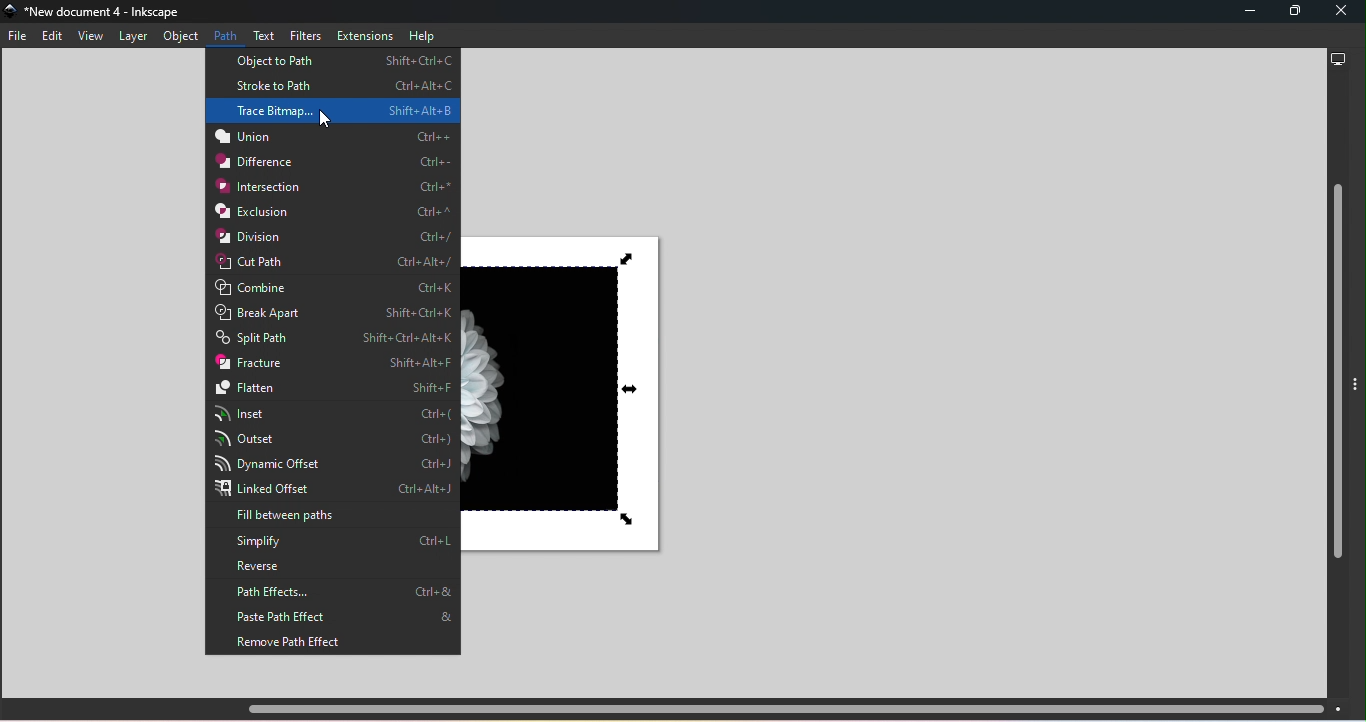  Describe the element at coordinates (565, 393) in the screenshot. I see `Canvas` at that location.